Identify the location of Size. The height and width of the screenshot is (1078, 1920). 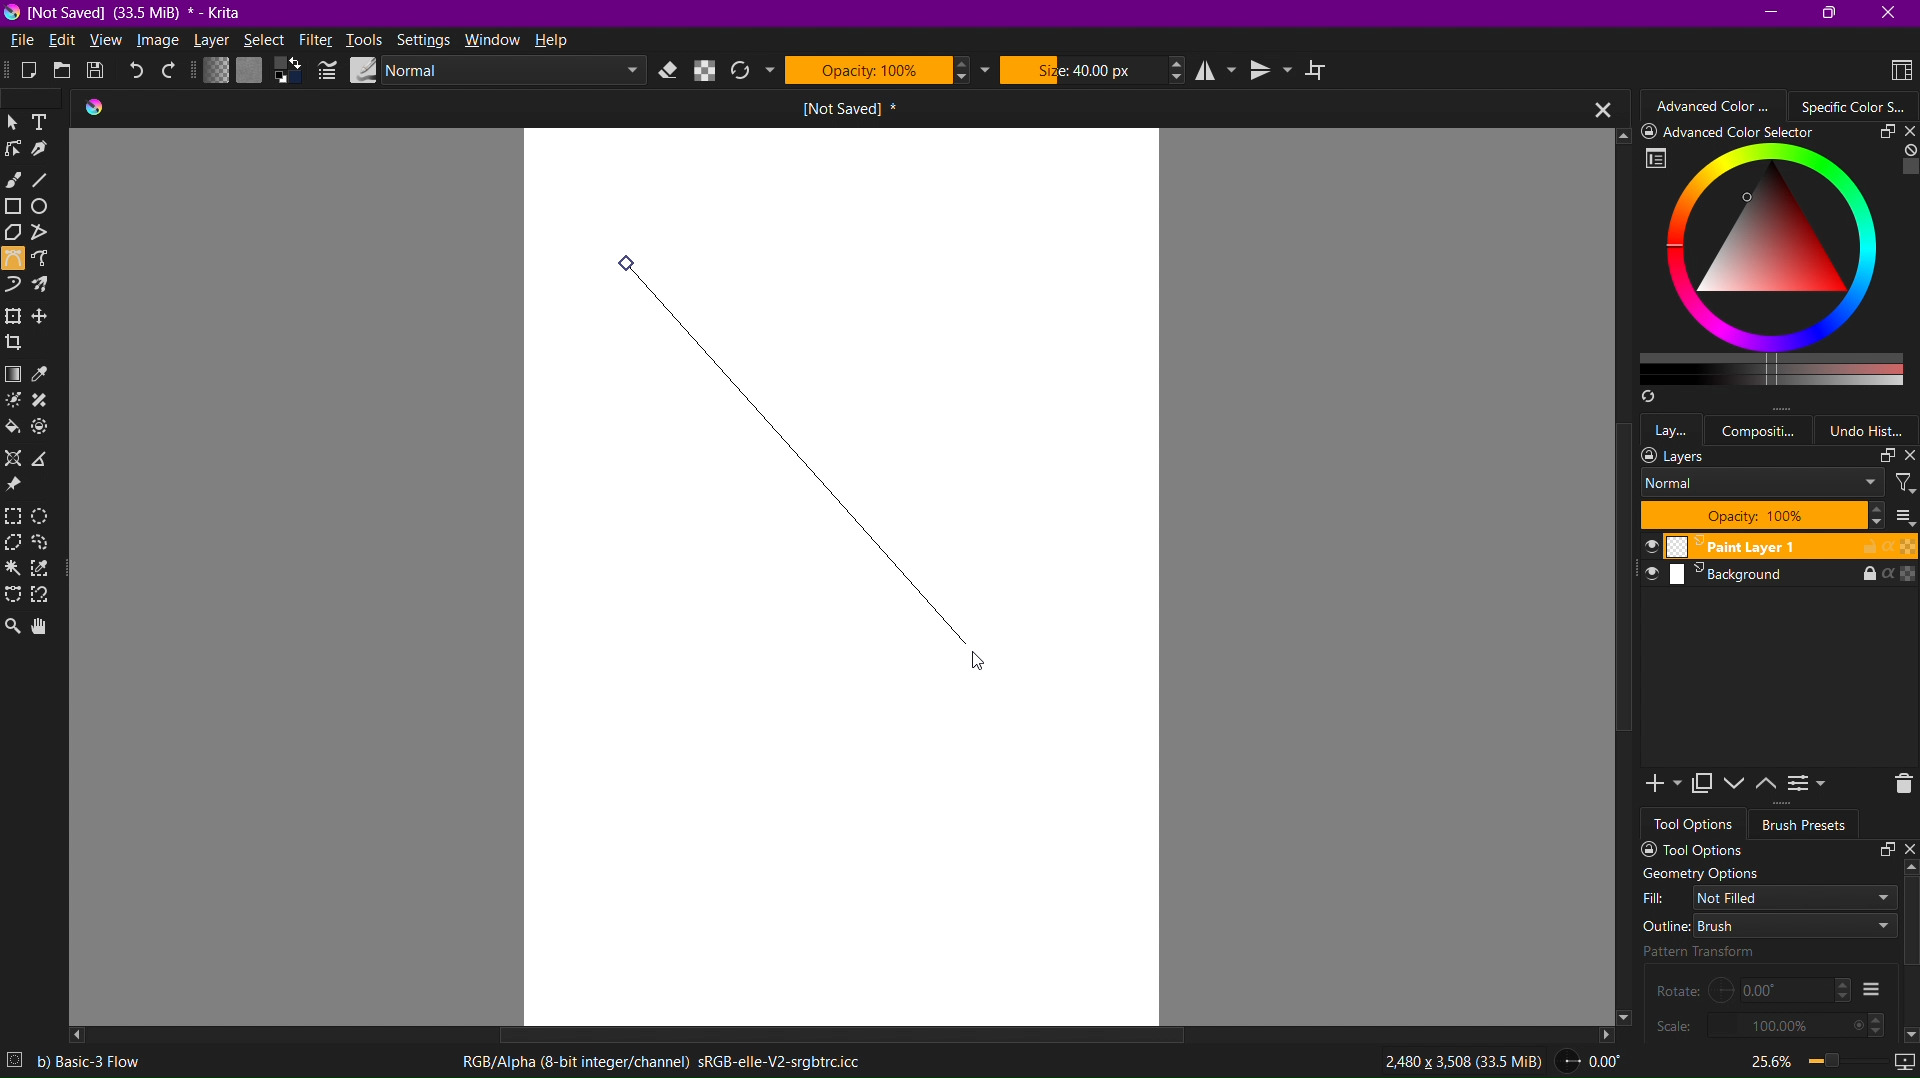
(1093, 69).